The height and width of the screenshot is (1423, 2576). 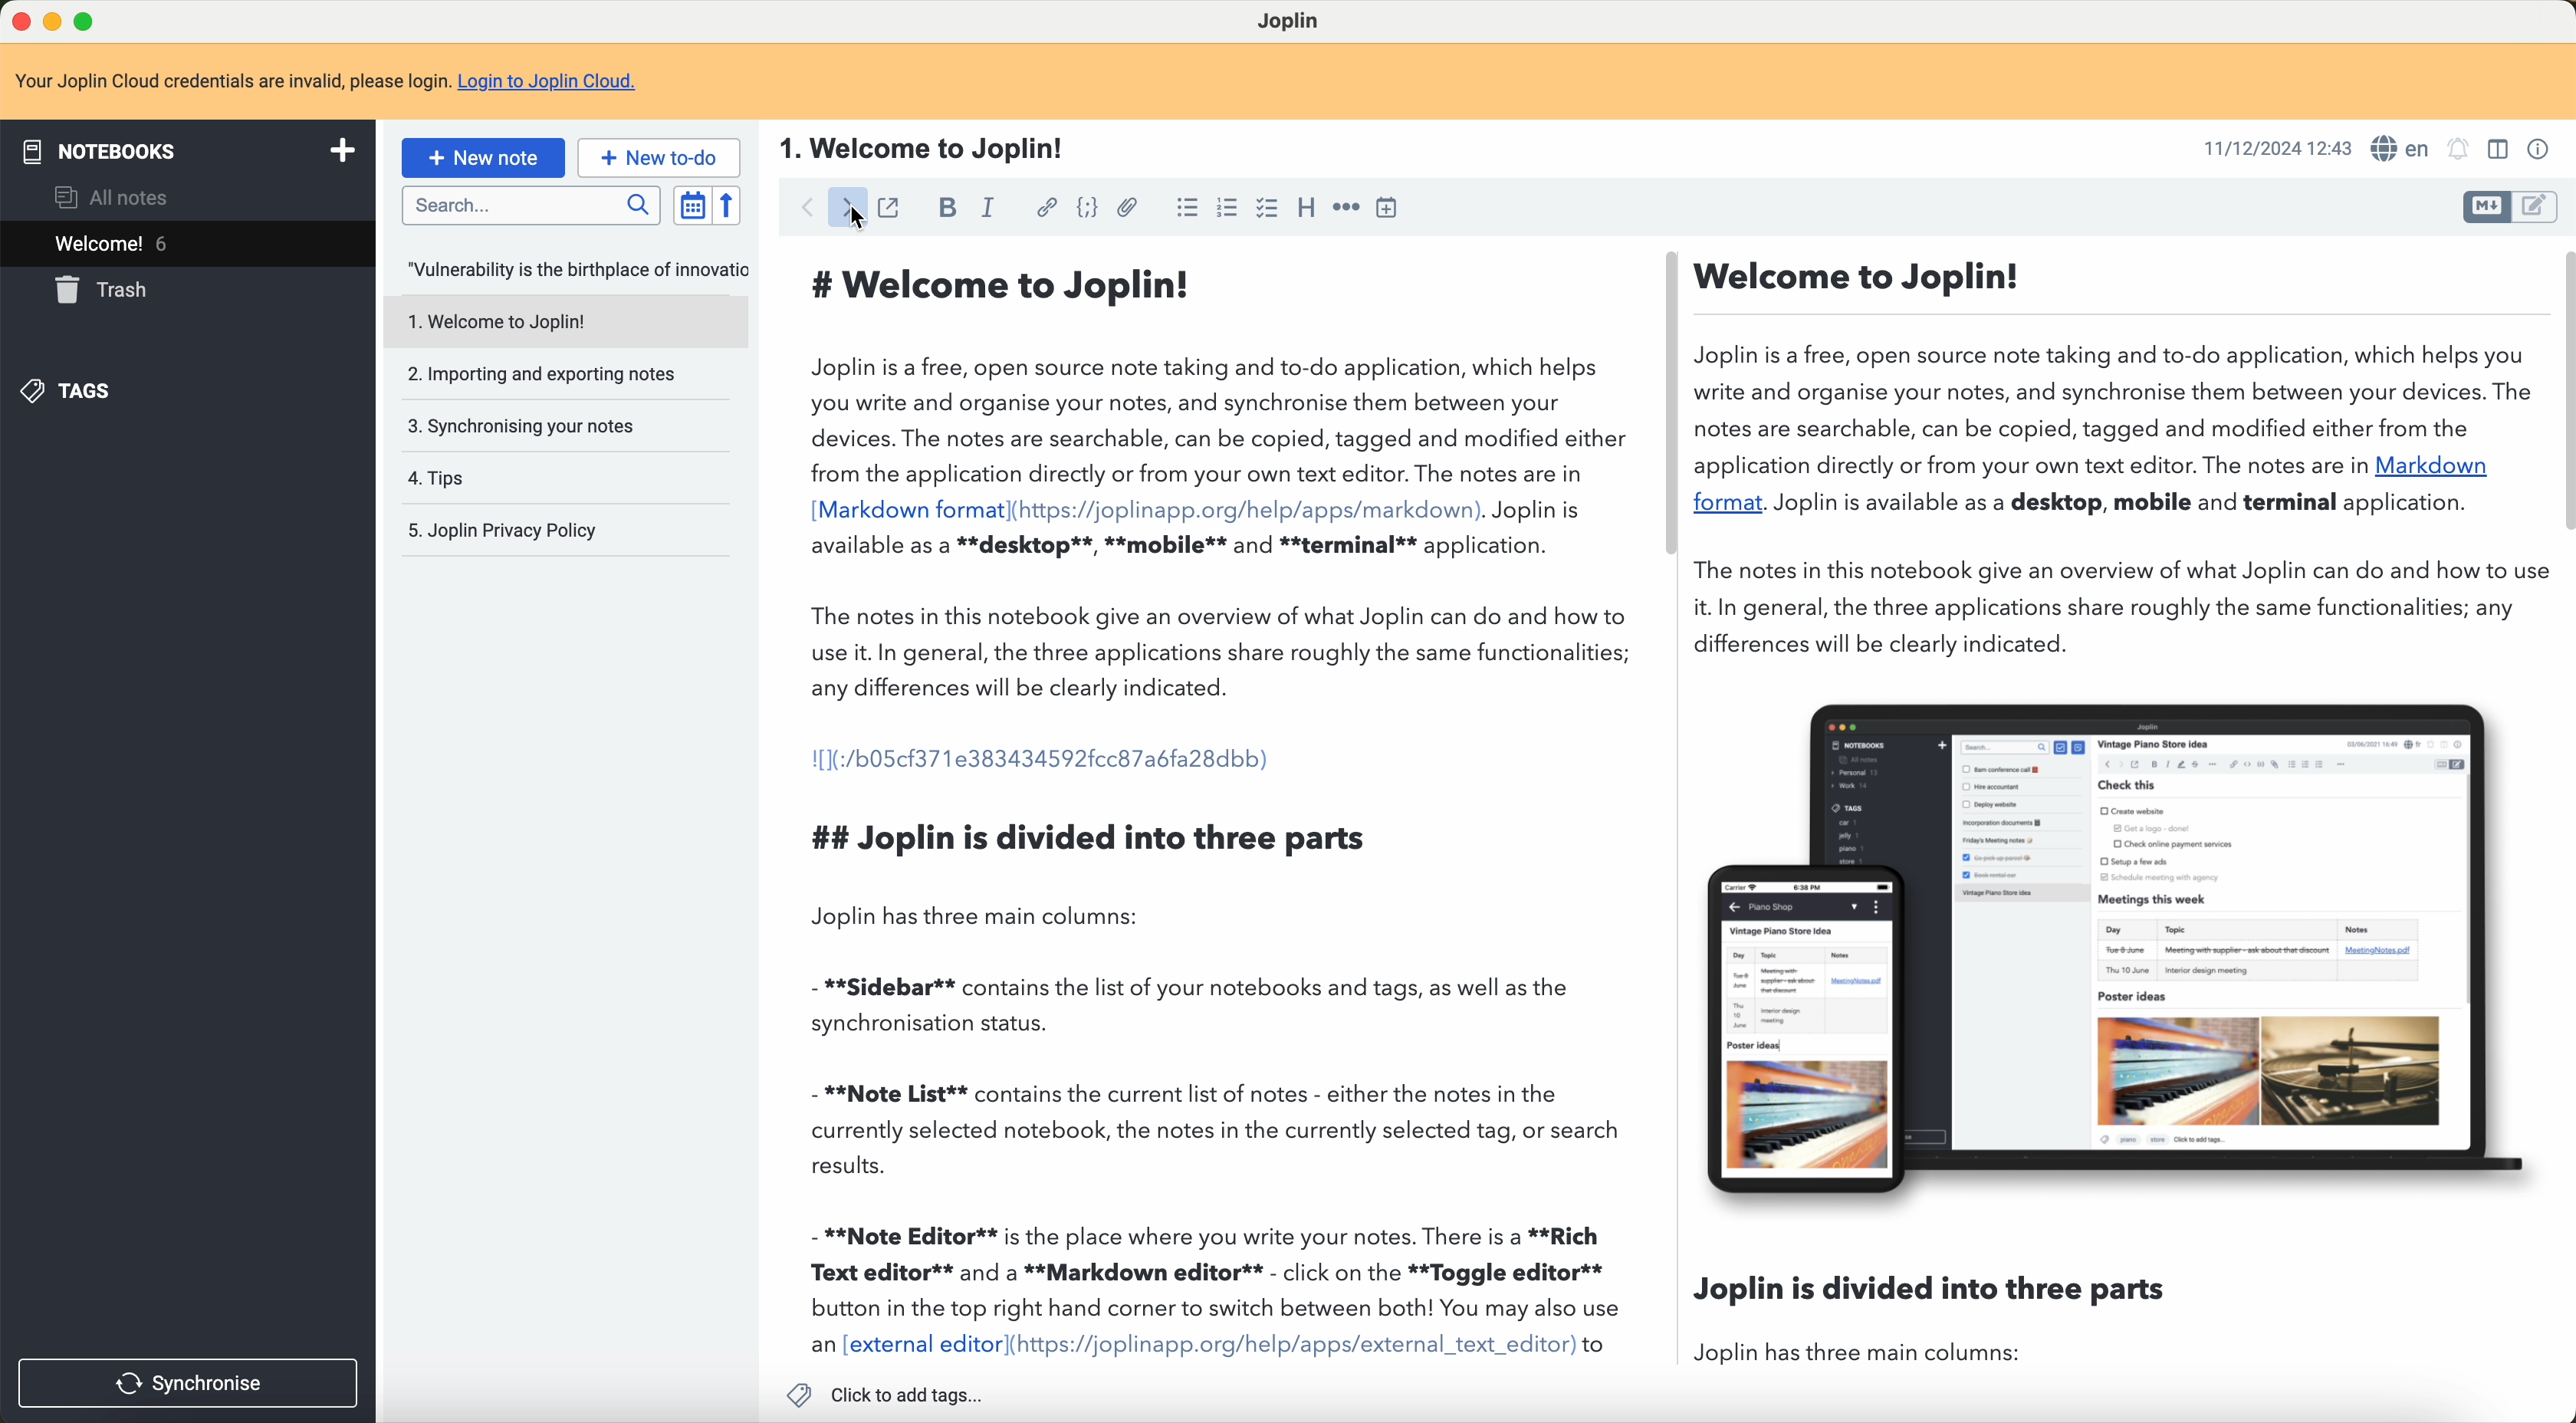 I want to click on The notes in this notebook give an overview of what Joplin can do and how to
use it. In general, the three applications share roughly the same functionalities;
any differences will be clearly indicated., so click(x=1212, y=643).